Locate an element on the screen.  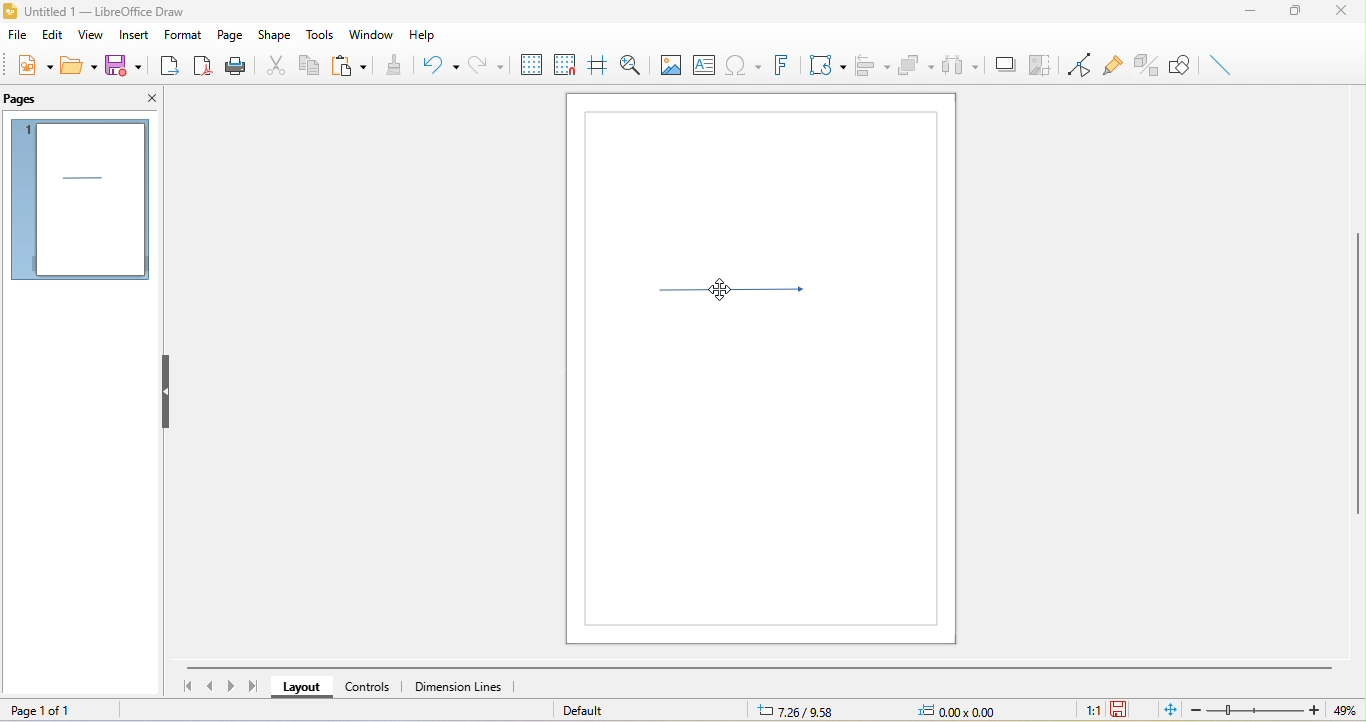
next page is located at coordinates (232, 685).